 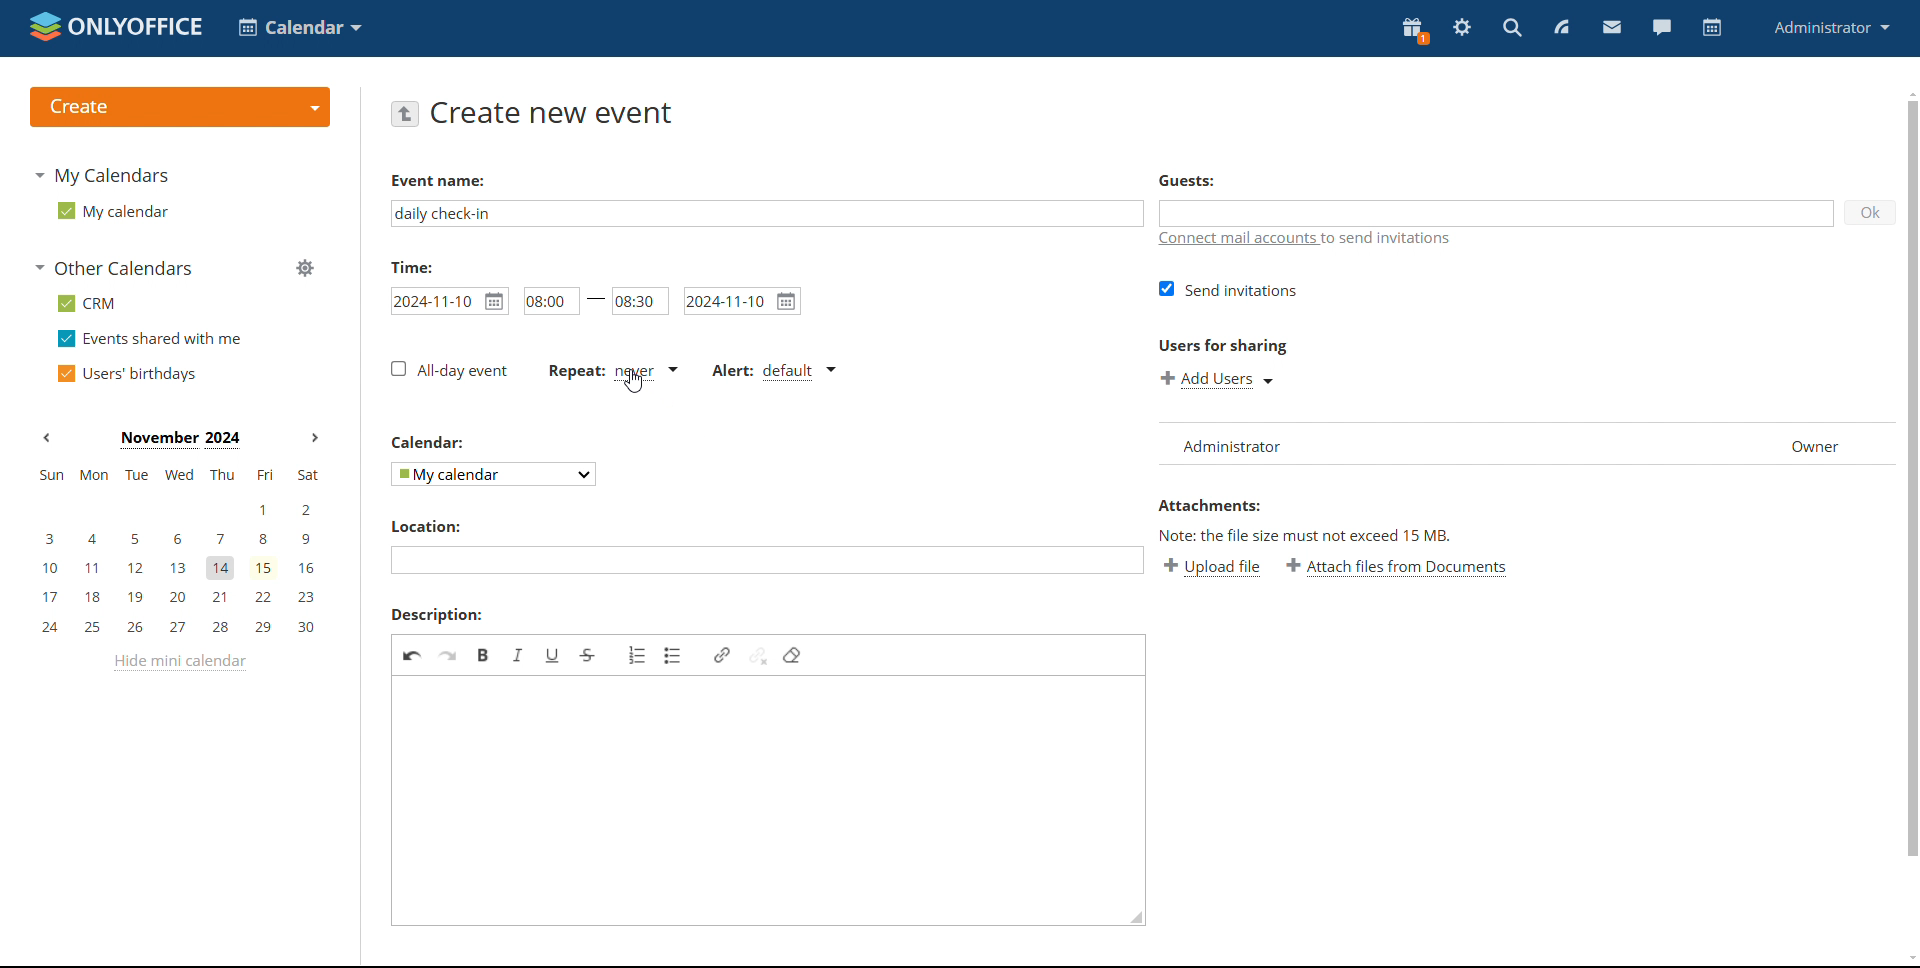 What do you see at coordinates (1661, 26) in the screenshot?
I see `chat` at bounding box center [1661, 26].